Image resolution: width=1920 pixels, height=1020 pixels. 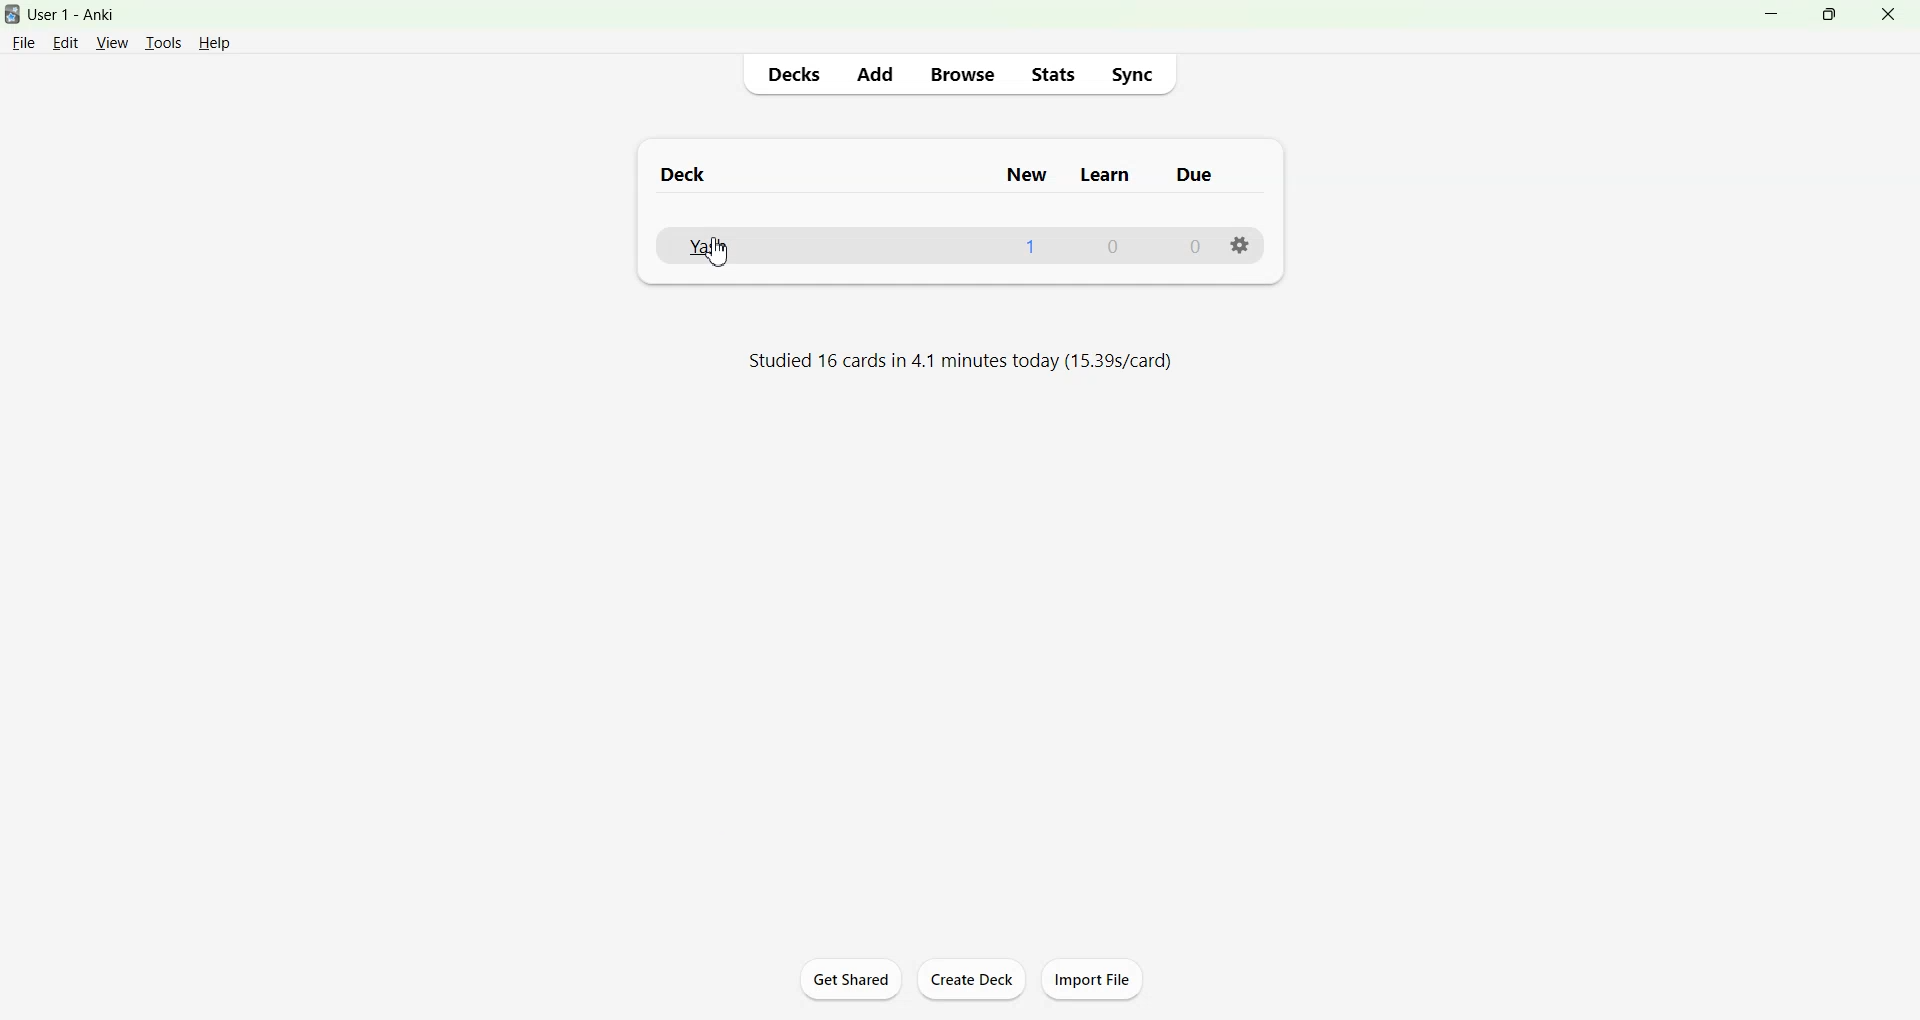 I want to click on Create Desk, so click(x=973, y=978).